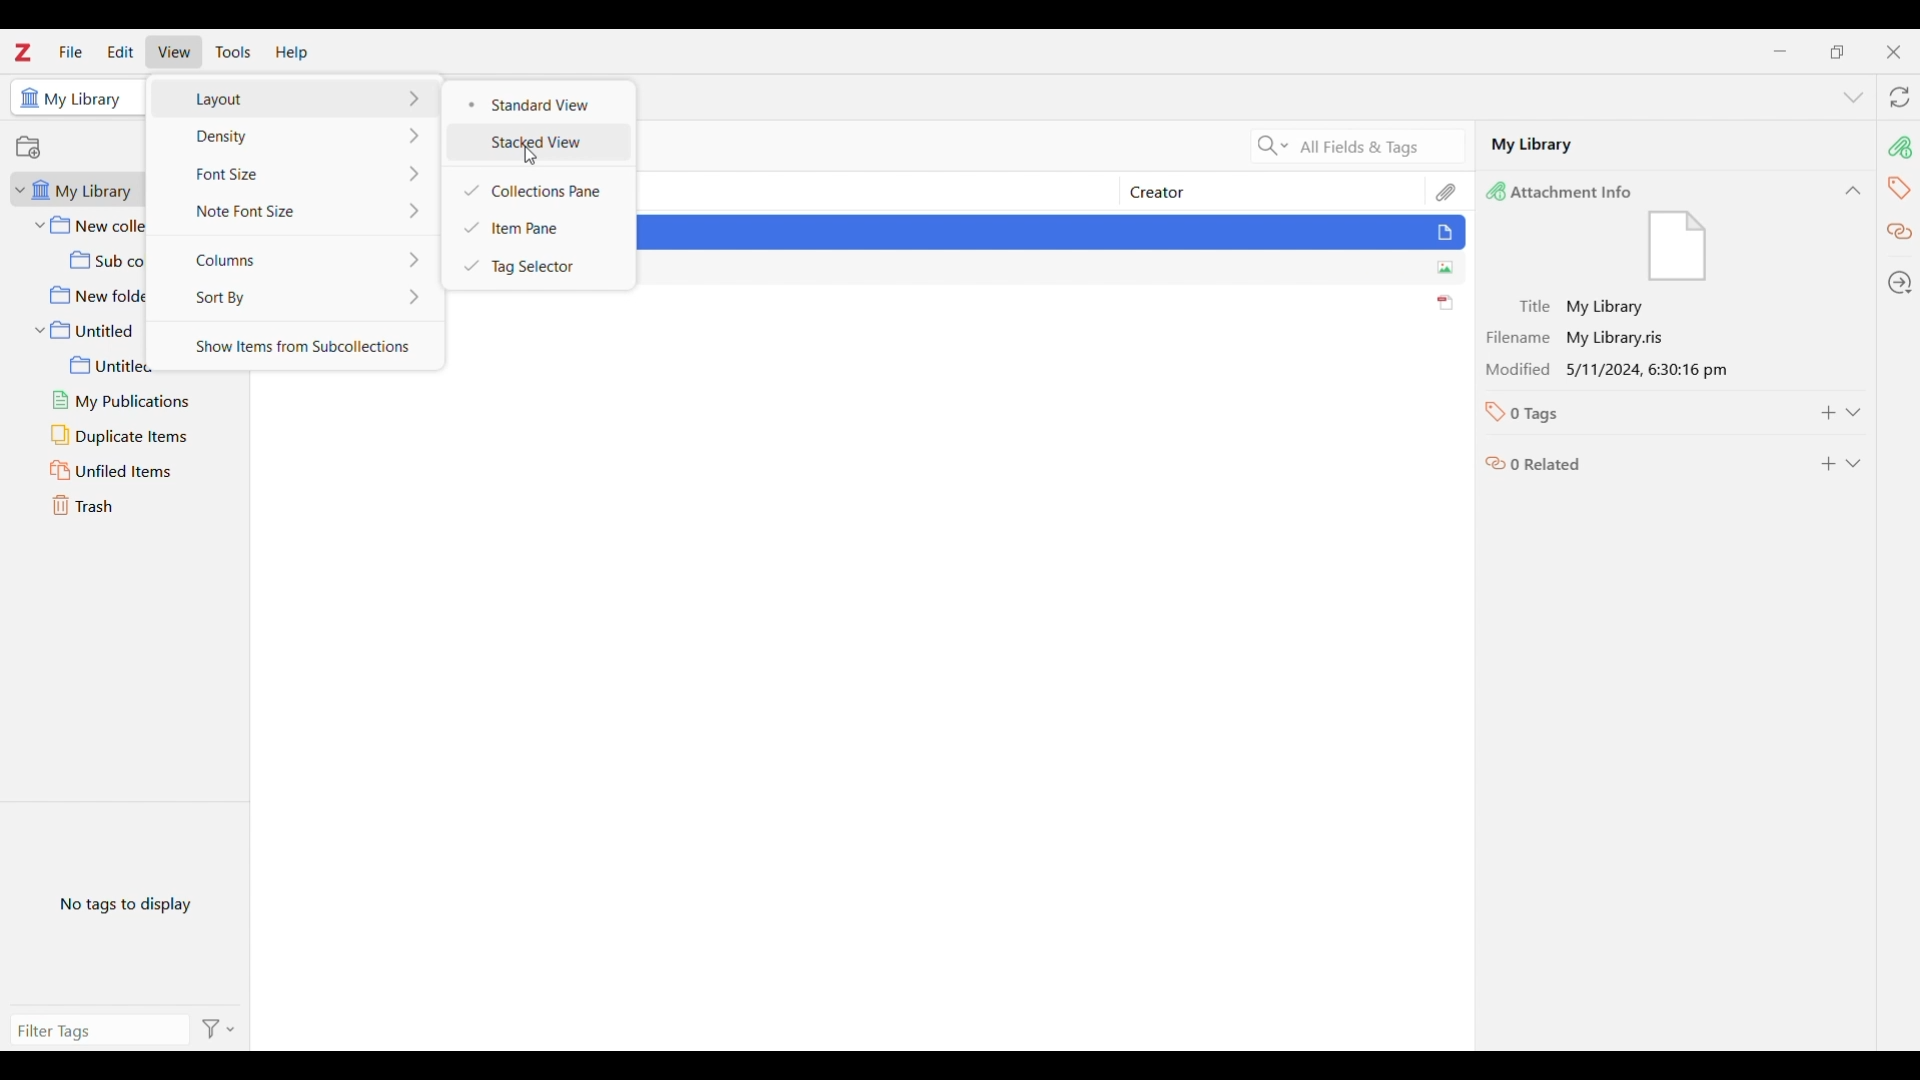 The image size is (1920, 1080). Describe the element at coordinates (1899, 97) in the screenshot. I see `Sync with zotero.org` at that location.